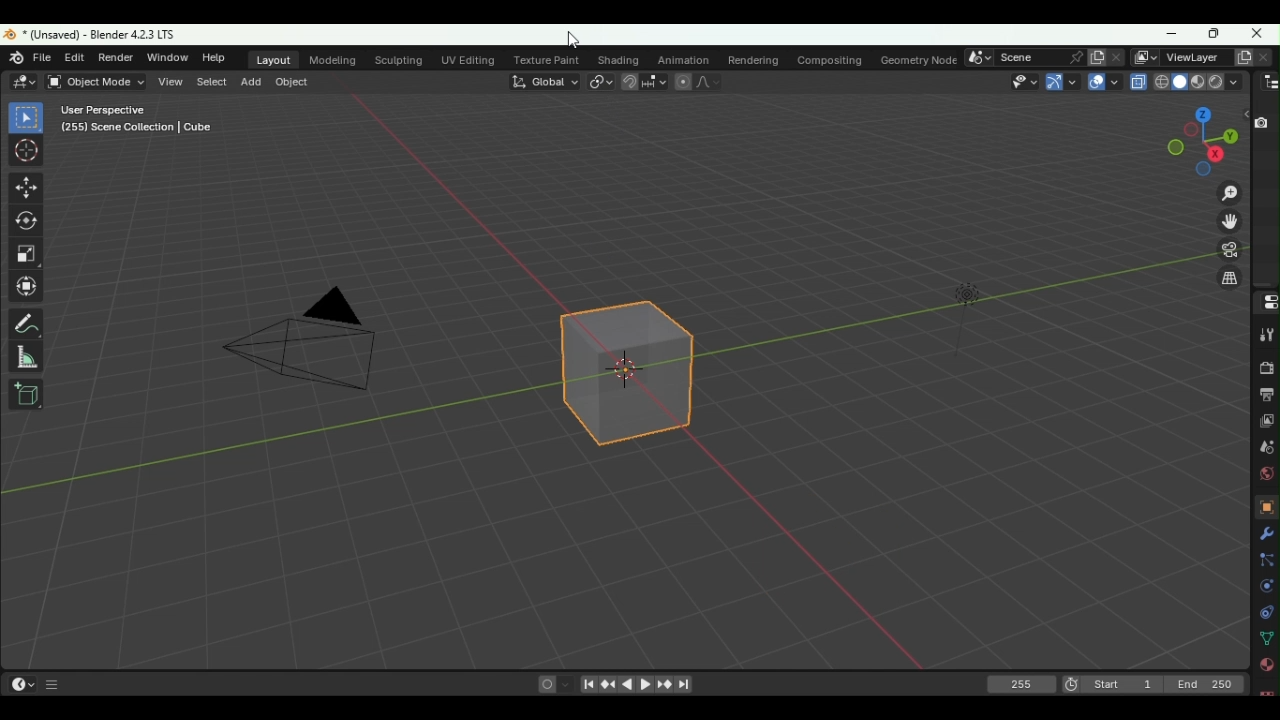 Image resolution: width=1280 pixels, height=720 pixels. I want to click on Show gizmo, so click(1061, 82).